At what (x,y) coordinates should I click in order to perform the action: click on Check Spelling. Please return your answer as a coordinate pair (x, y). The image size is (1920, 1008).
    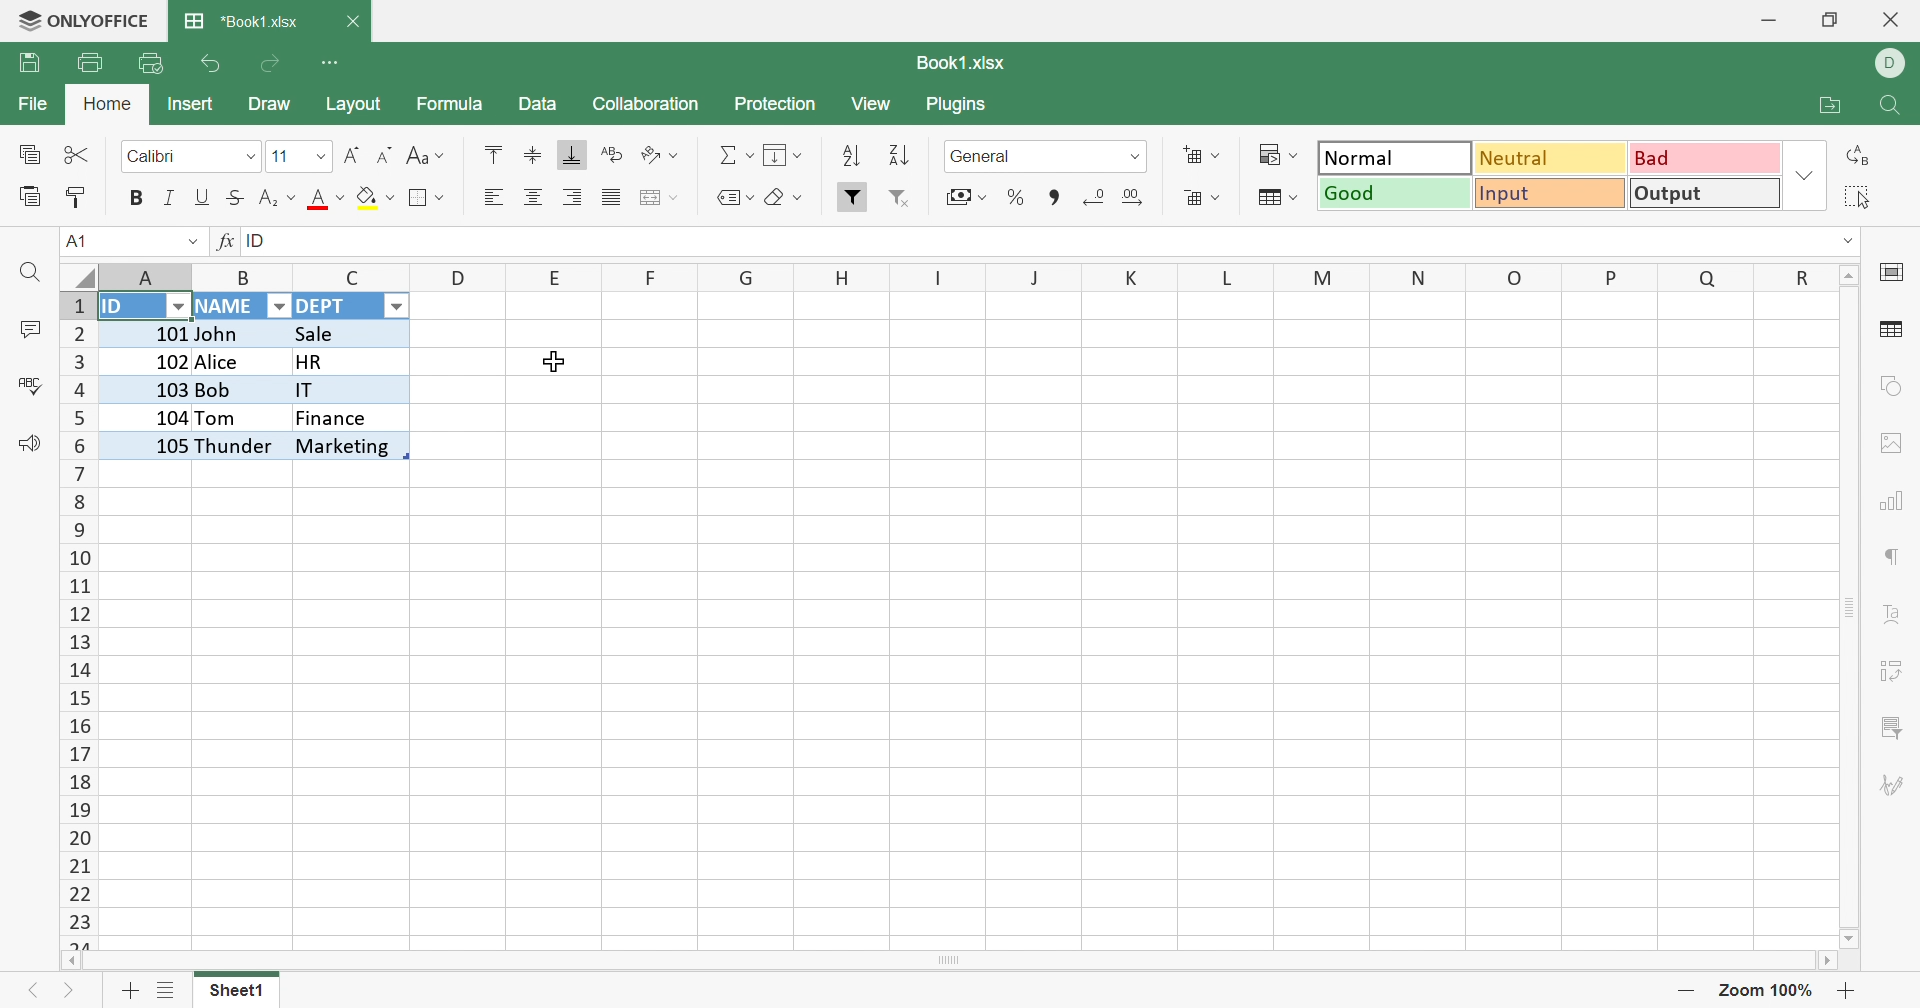
    Looking at the image, I should click on (29, 384).